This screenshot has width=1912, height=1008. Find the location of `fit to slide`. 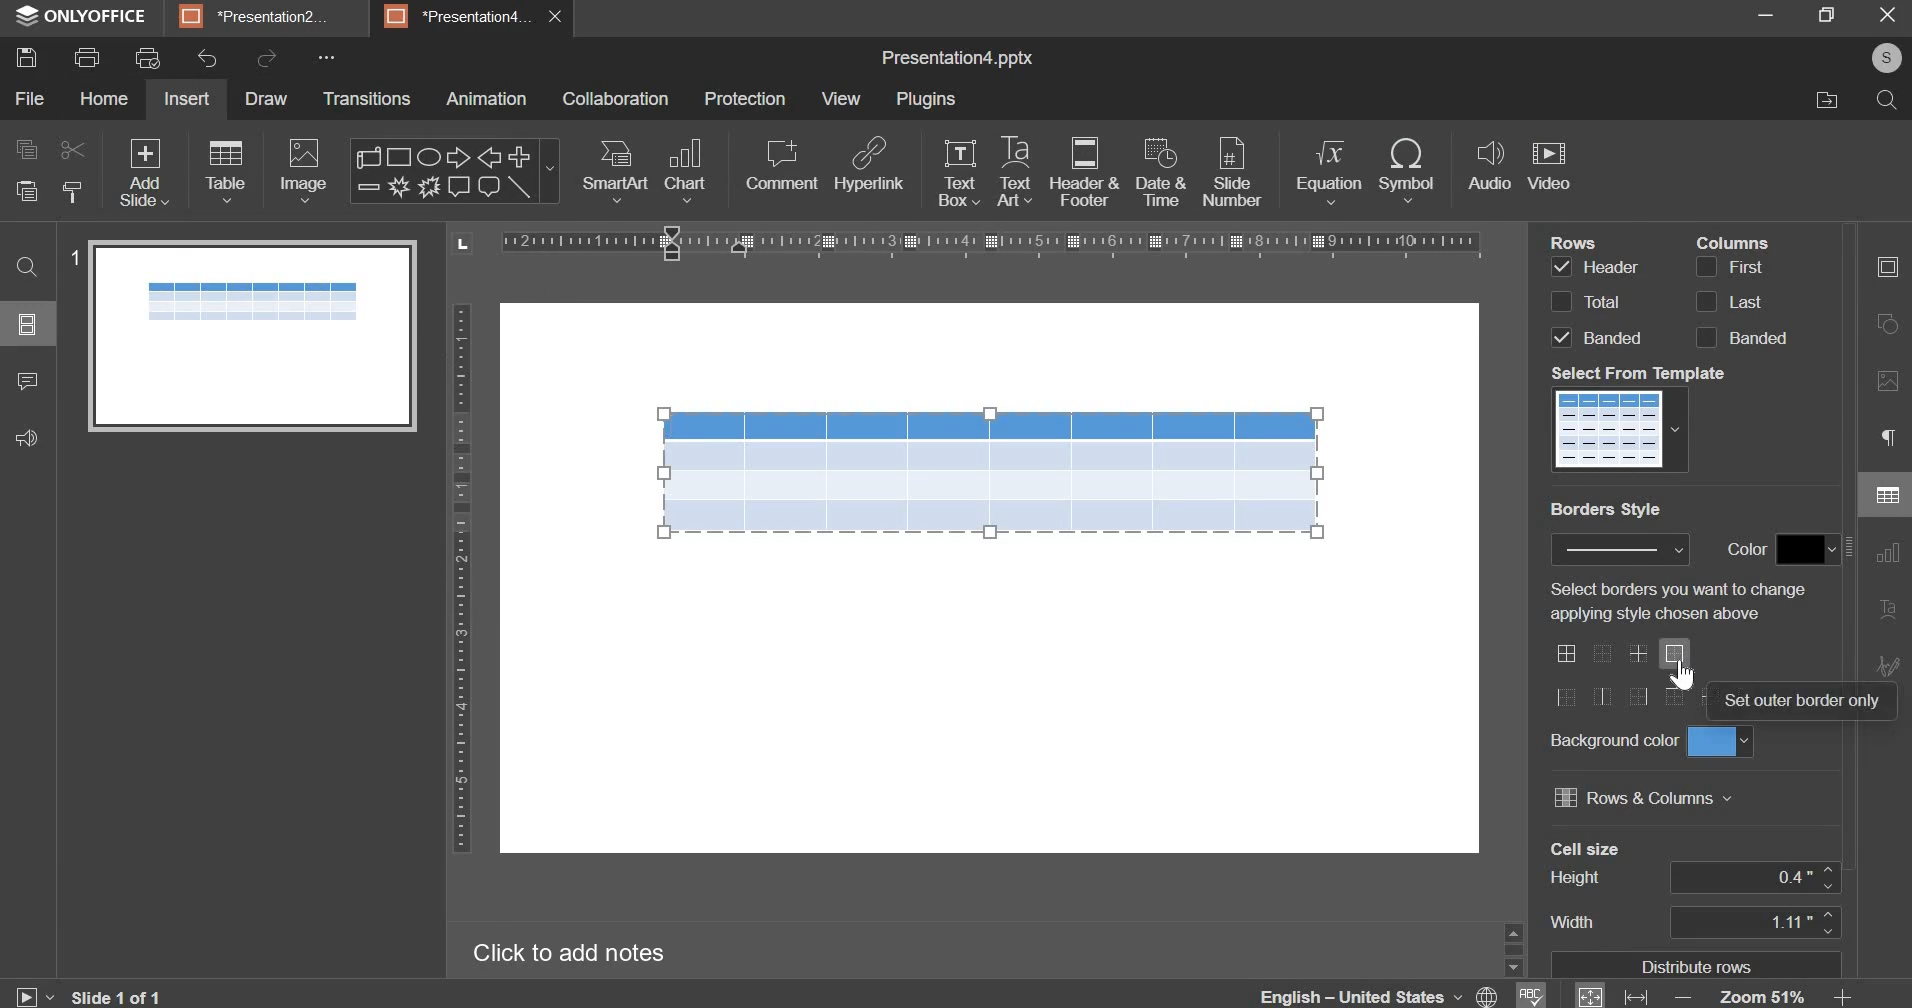

fit to slide is located at coordinates (1592, 997).